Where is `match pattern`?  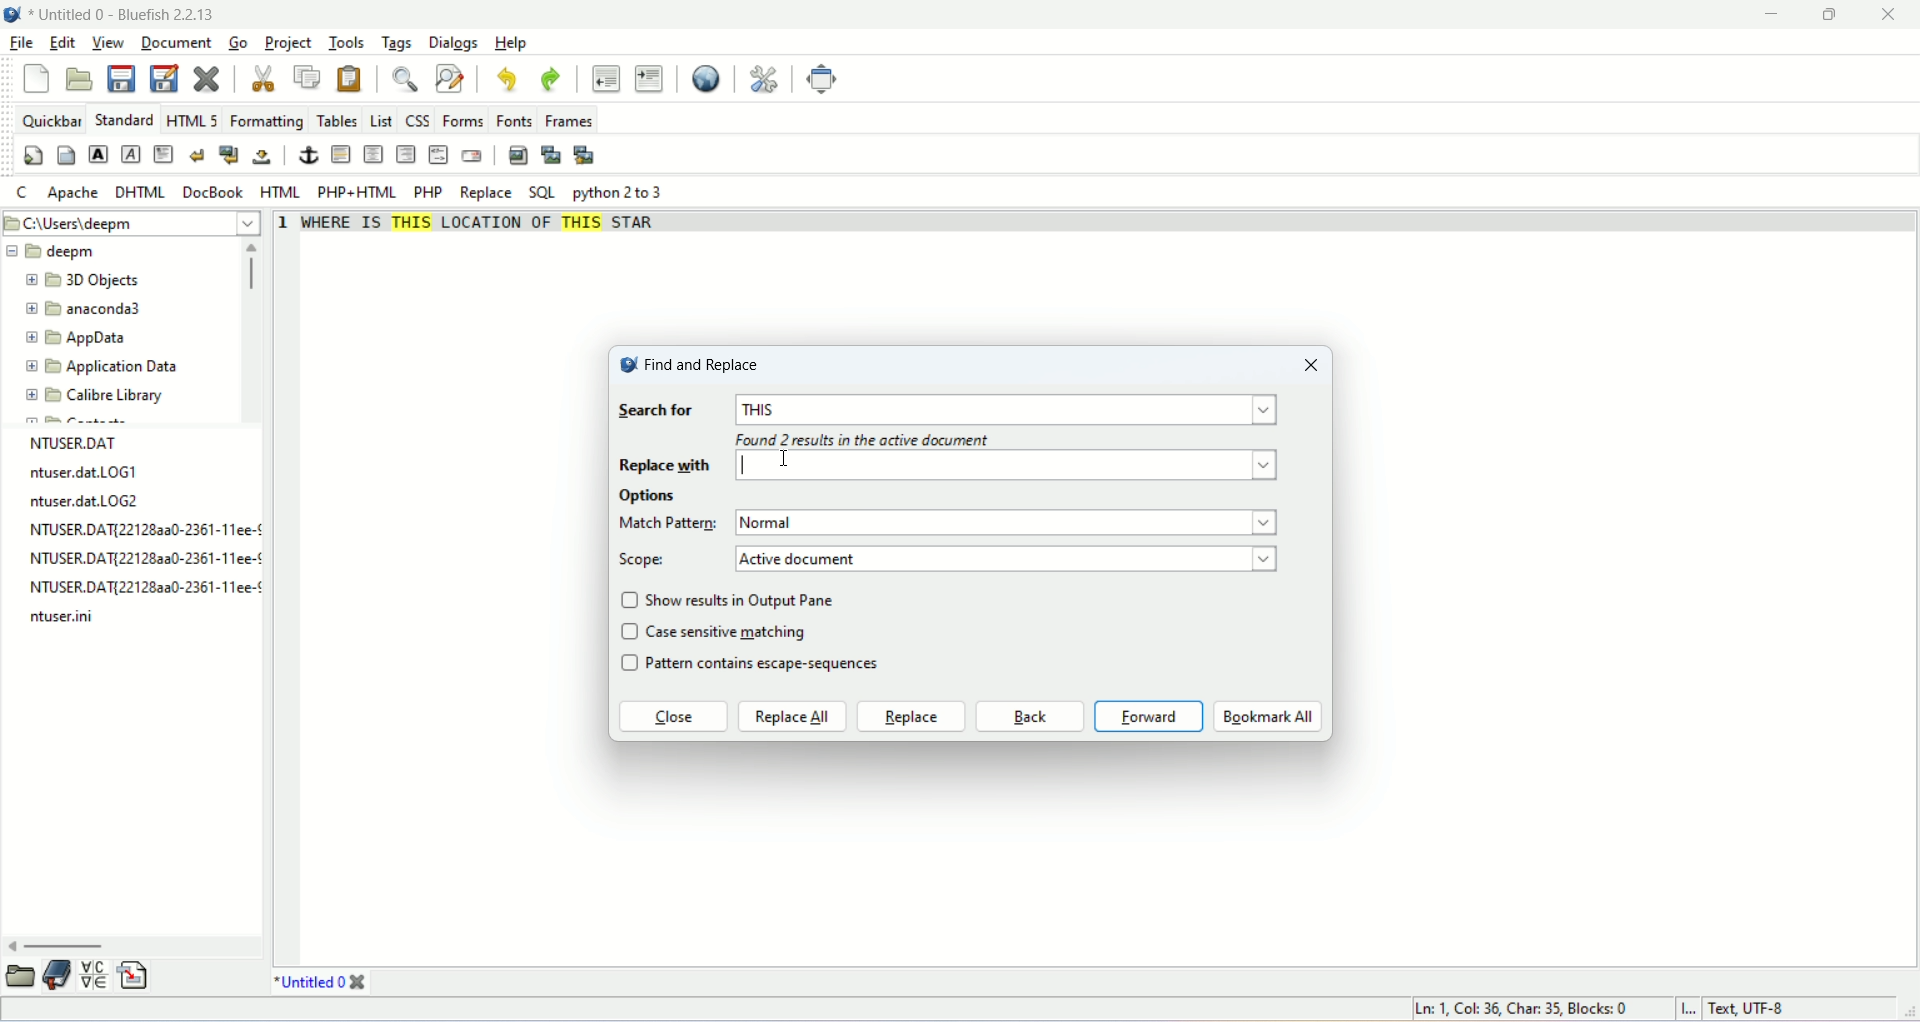
match pattern is located at coordinates (1012, 523).